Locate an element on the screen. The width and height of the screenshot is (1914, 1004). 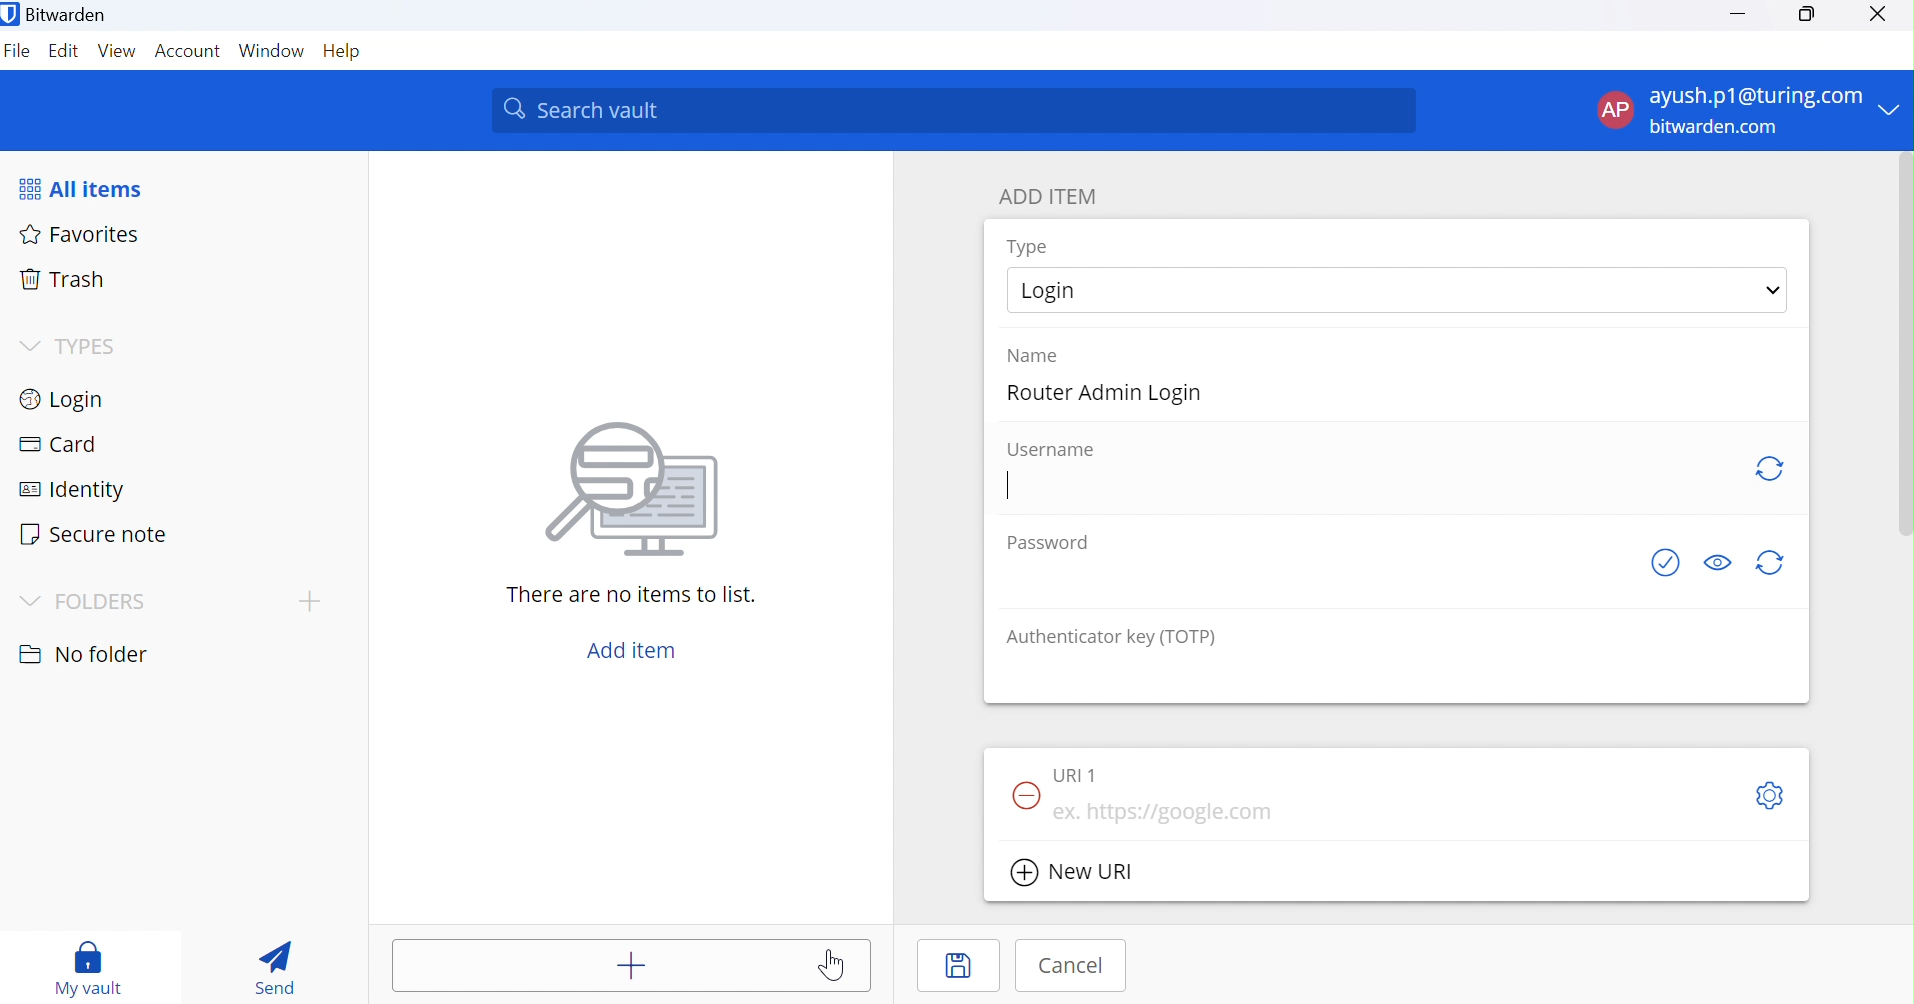
Type is located at coordinates (1028, 246).